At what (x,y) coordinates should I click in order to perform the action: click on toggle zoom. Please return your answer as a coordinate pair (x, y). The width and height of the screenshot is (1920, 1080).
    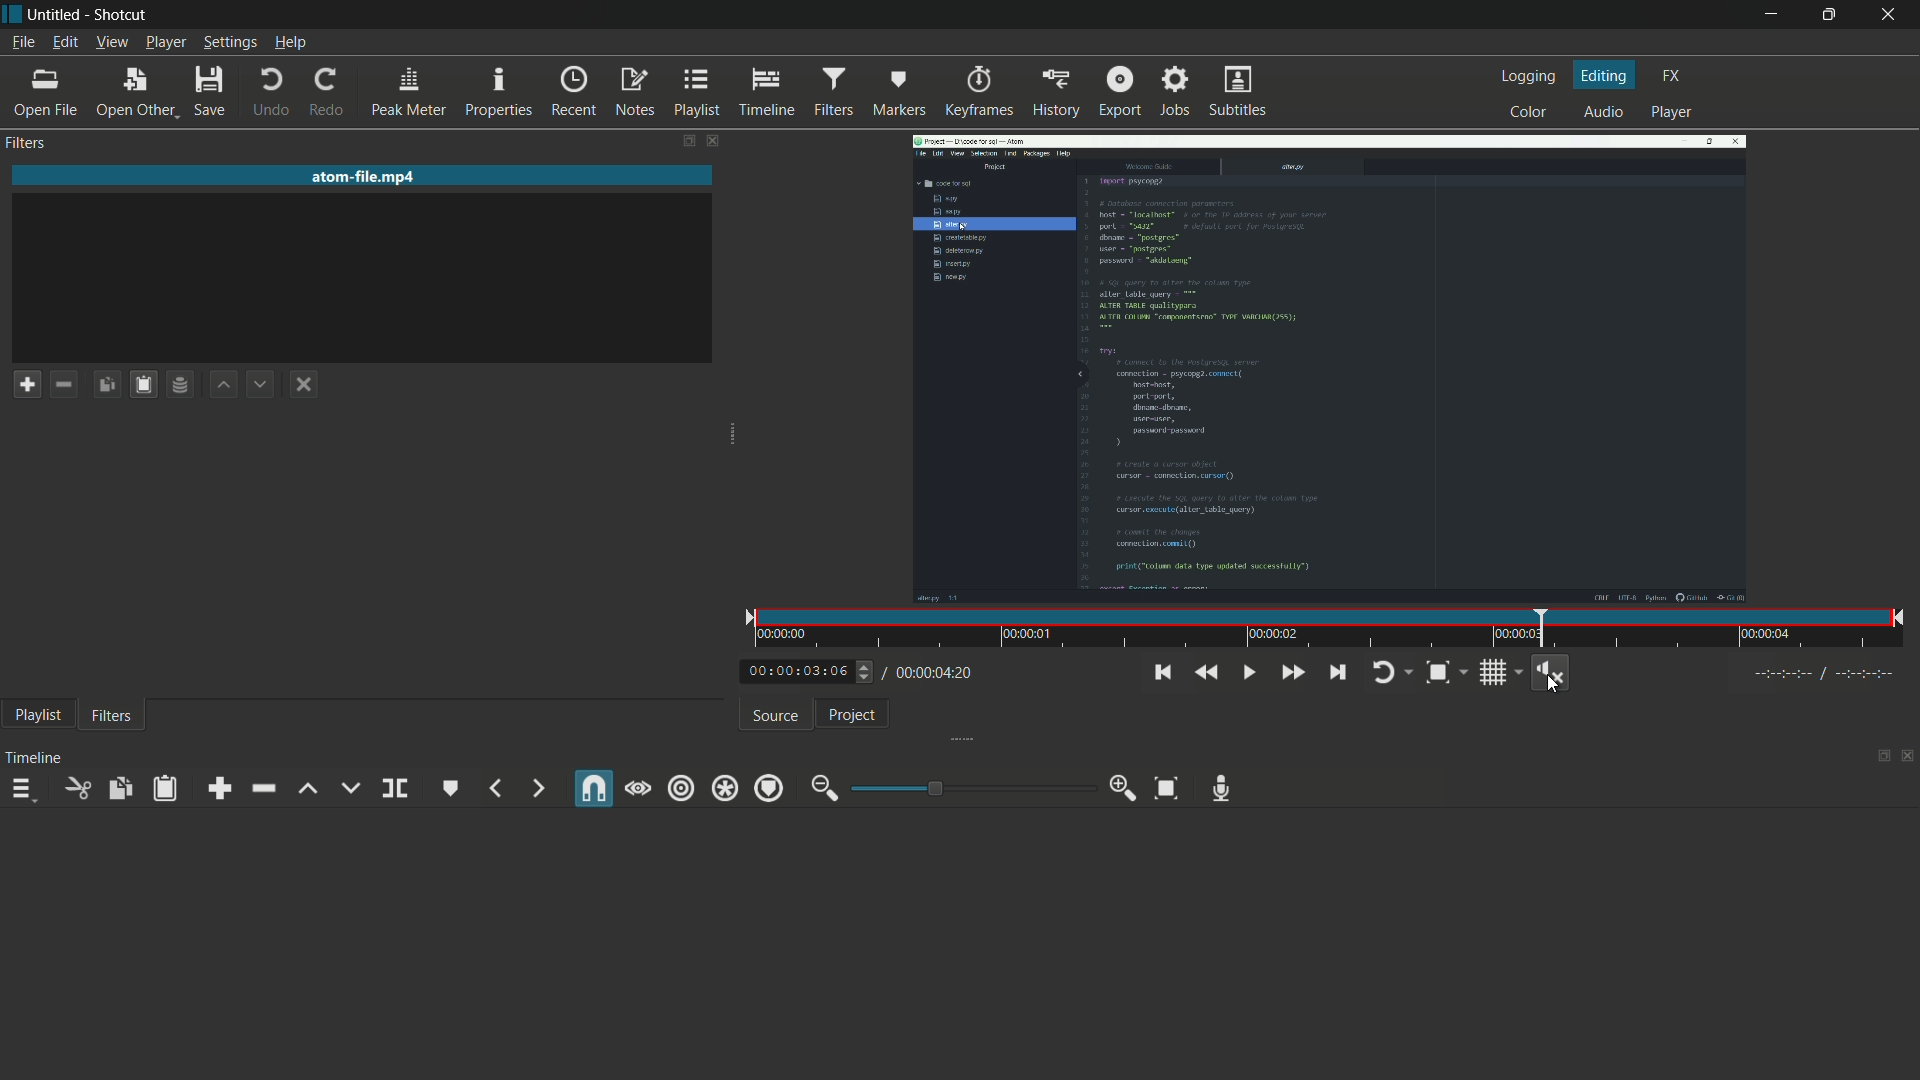
    Looking at the image, I should click on (1436, 673).